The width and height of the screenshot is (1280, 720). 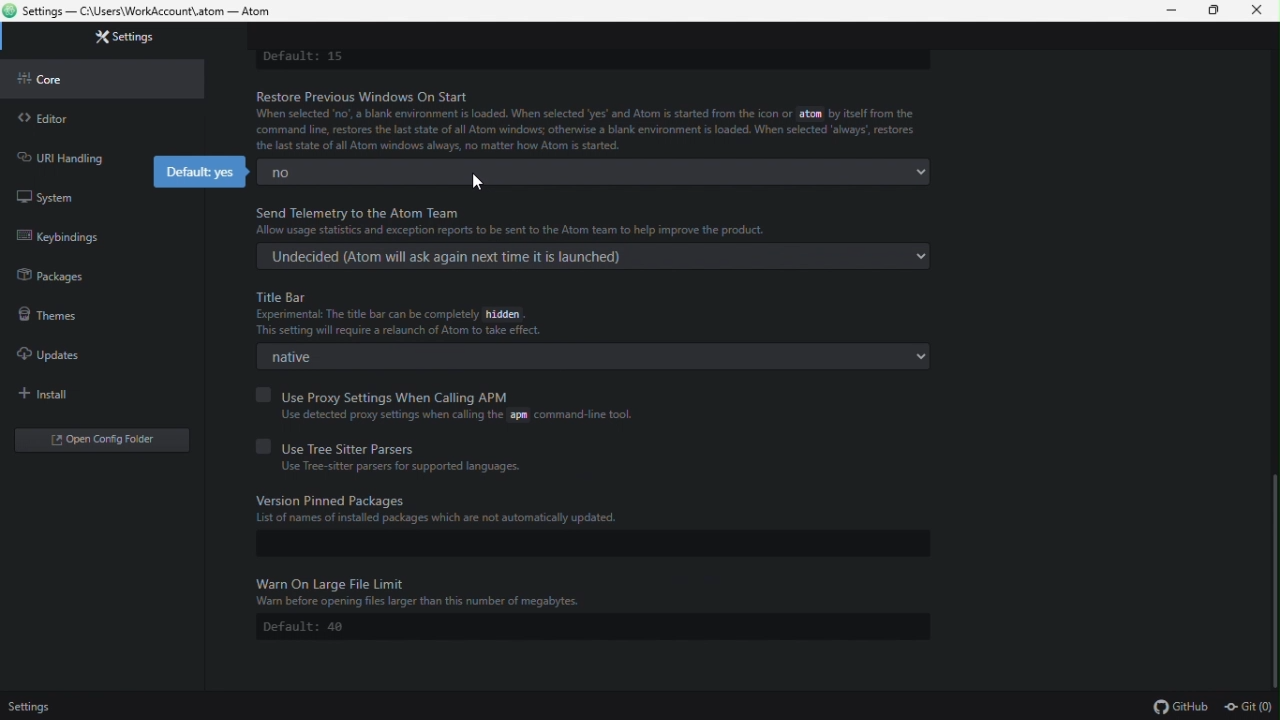 What do you see at coordinates (52, 280) in the screenshot?
I see `Packages` at bounding box center [52, 280].